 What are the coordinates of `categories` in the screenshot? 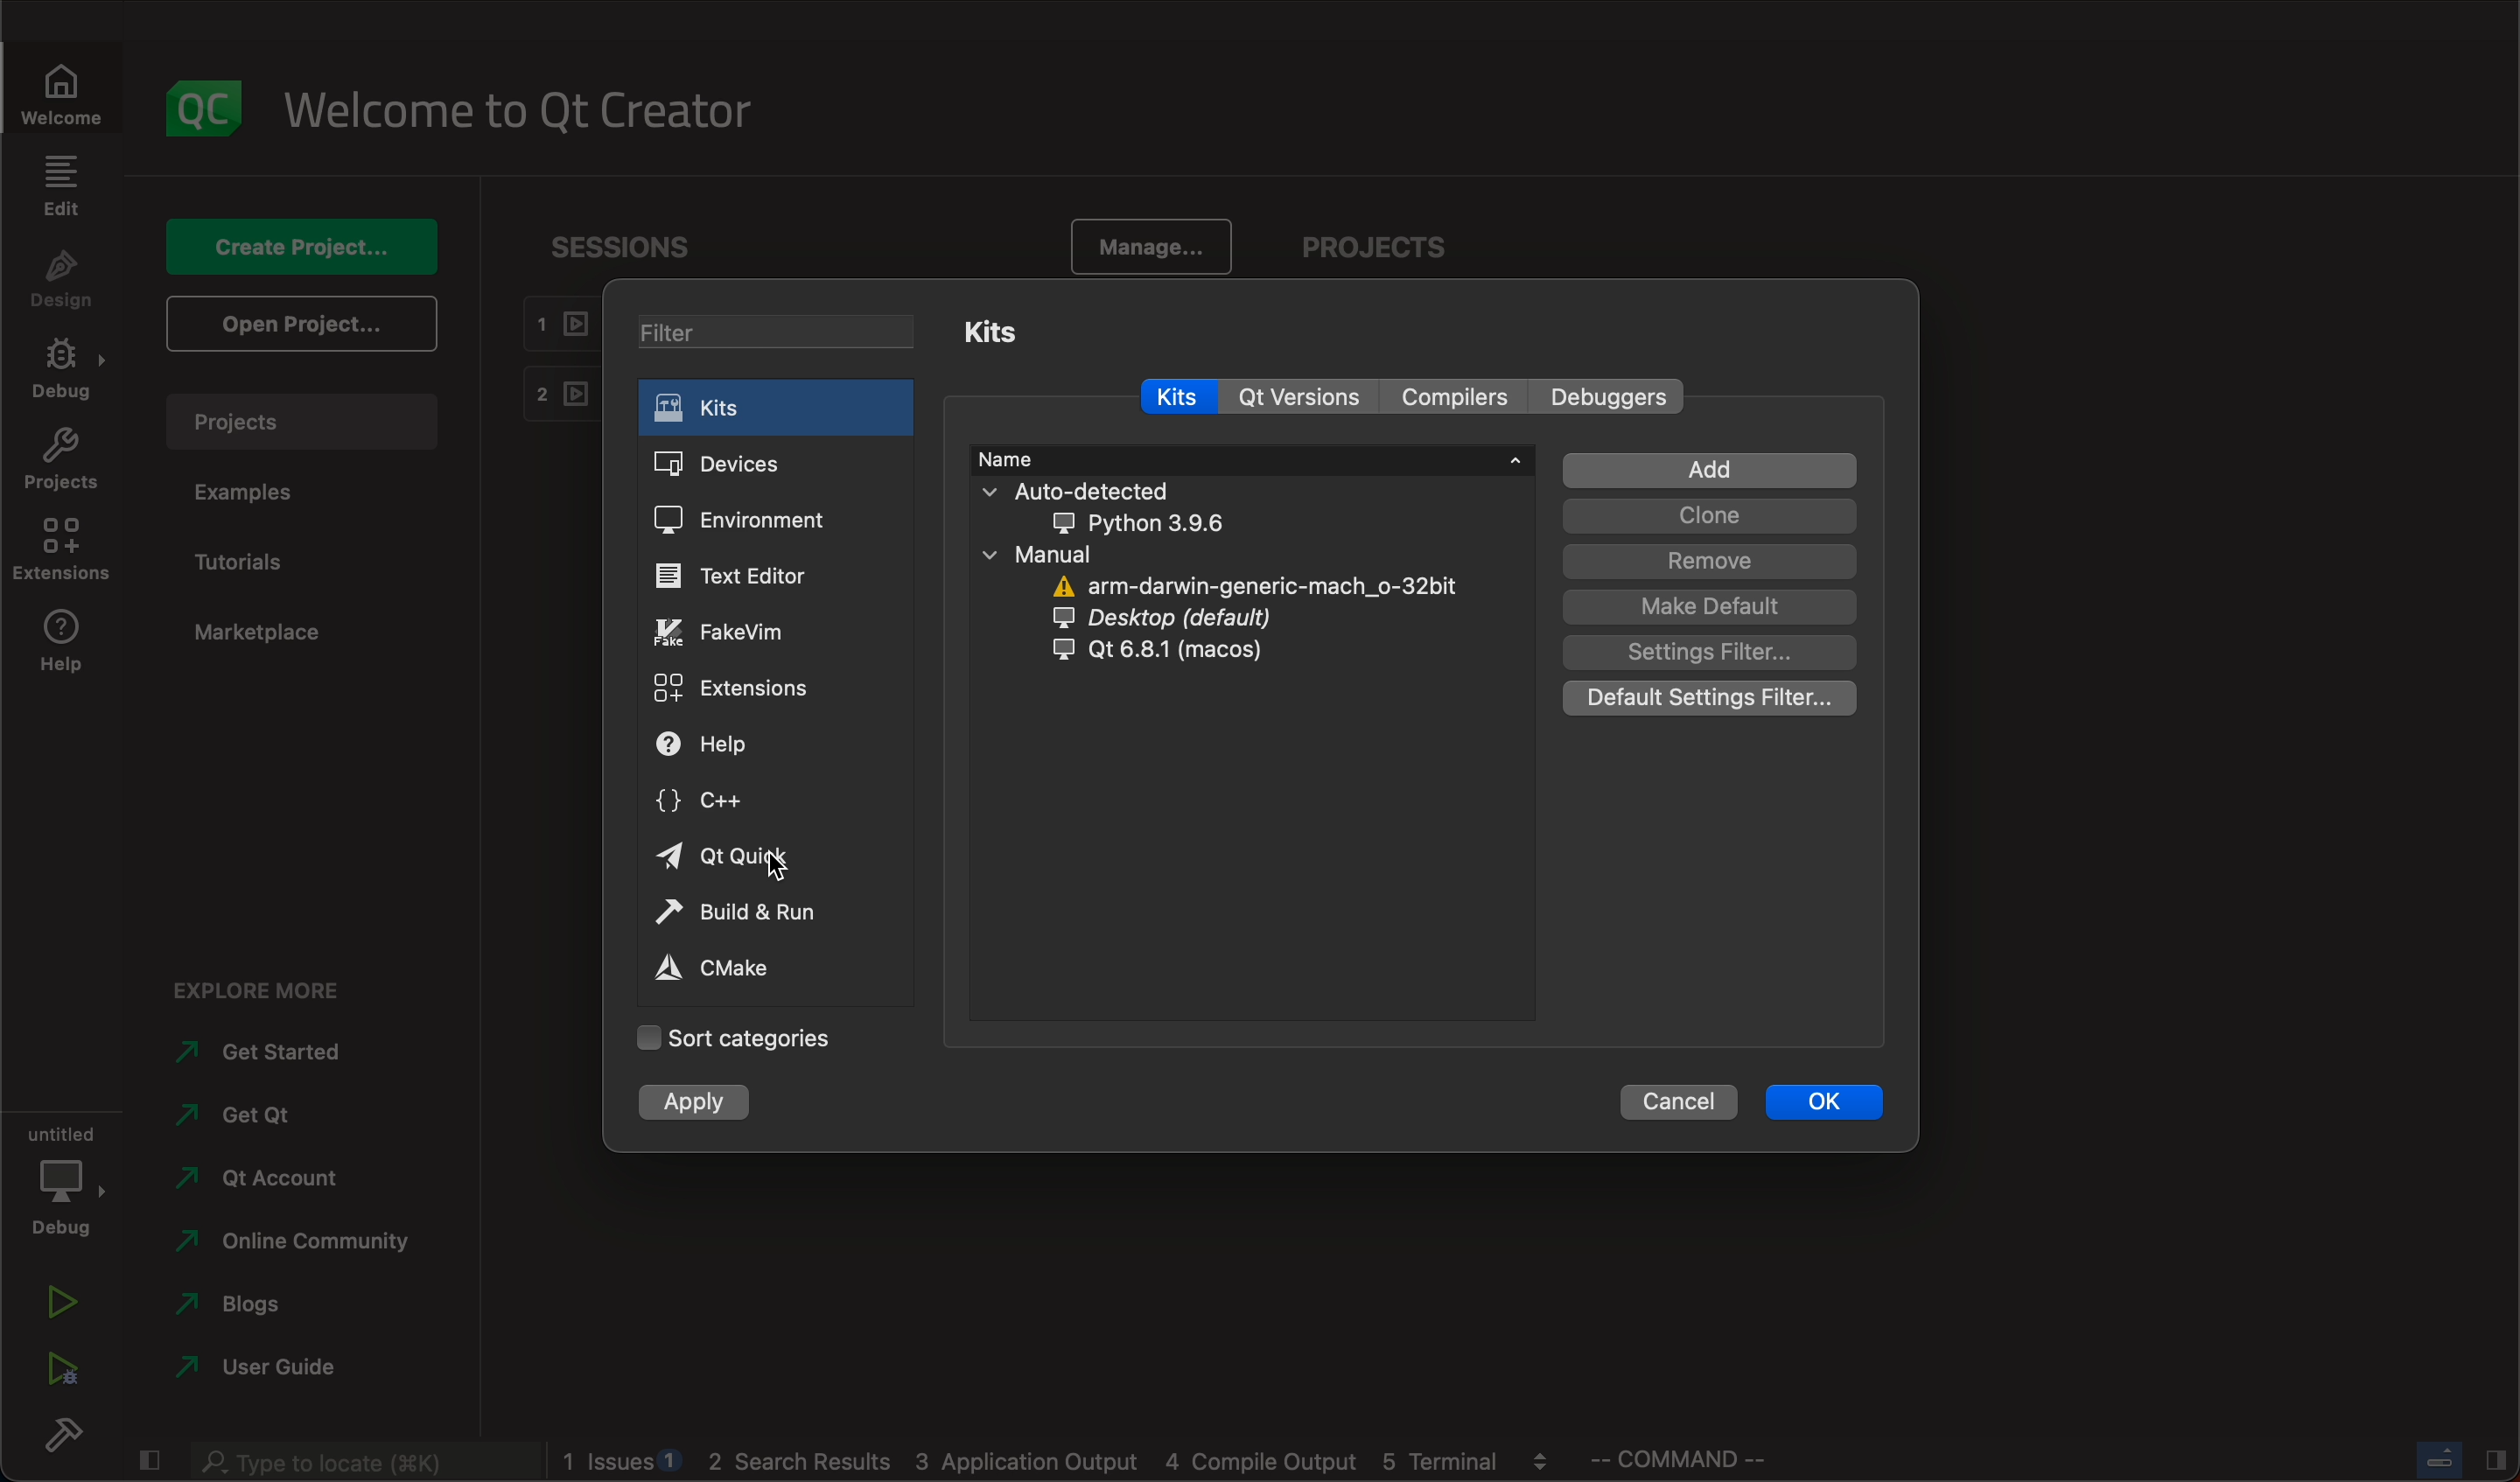 It's located at (744, 1039).